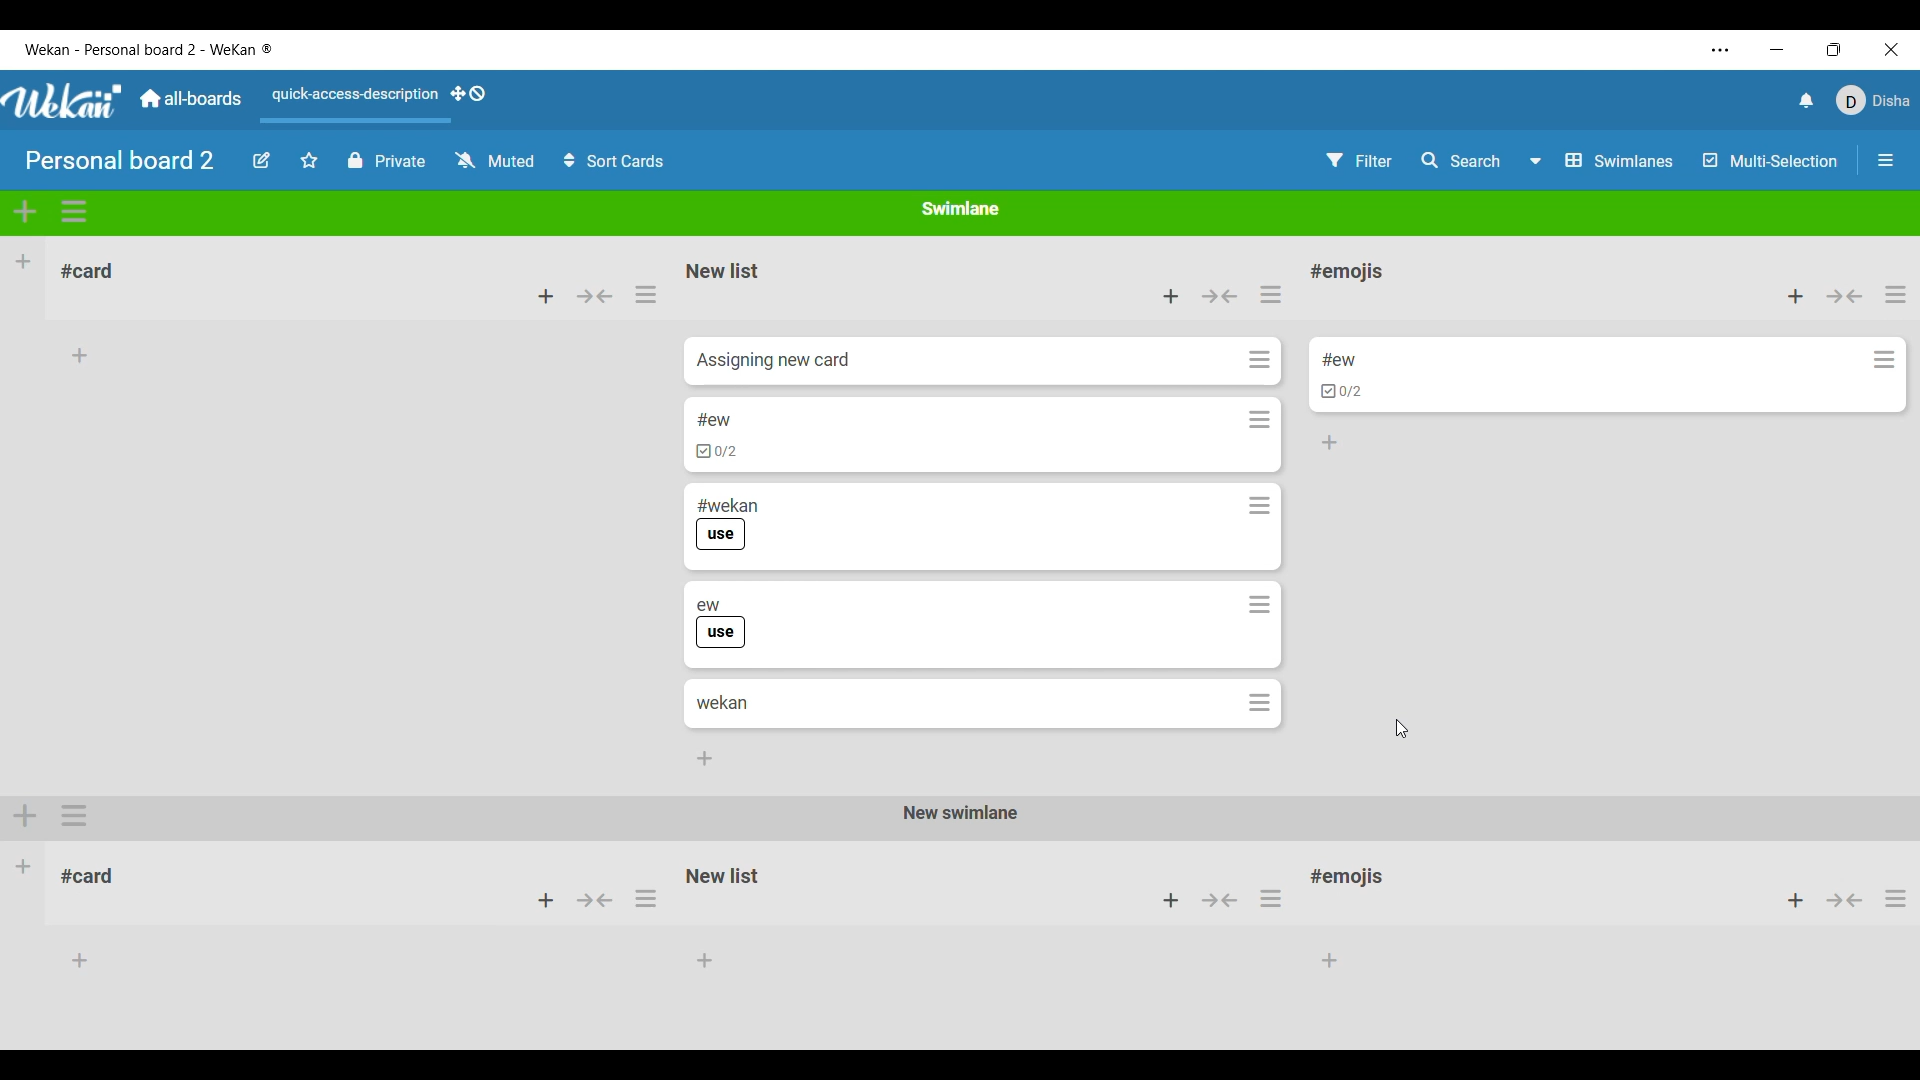 Image resolution: width=1920 pixels, height=1080 pixels. What do you see at coordinates (614, 161) in the screenshot?
I see `Sort cards` at bounding box center [614, 161].